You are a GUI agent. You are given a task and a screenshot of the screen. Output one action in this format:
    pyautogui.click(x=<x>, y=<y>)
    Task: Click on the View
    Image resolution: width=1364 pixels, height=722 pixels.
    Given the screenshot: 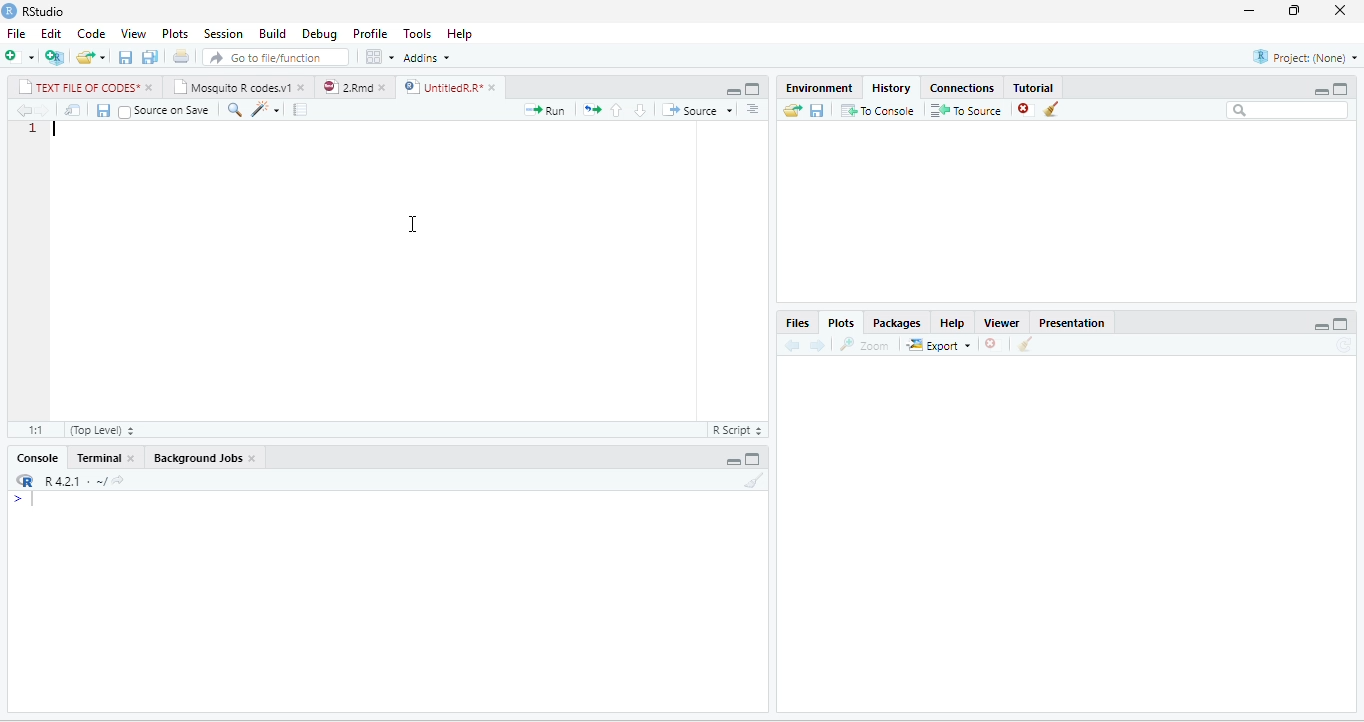 What is the action you would take?
    pyautogui.click(x=133, y=34)
    